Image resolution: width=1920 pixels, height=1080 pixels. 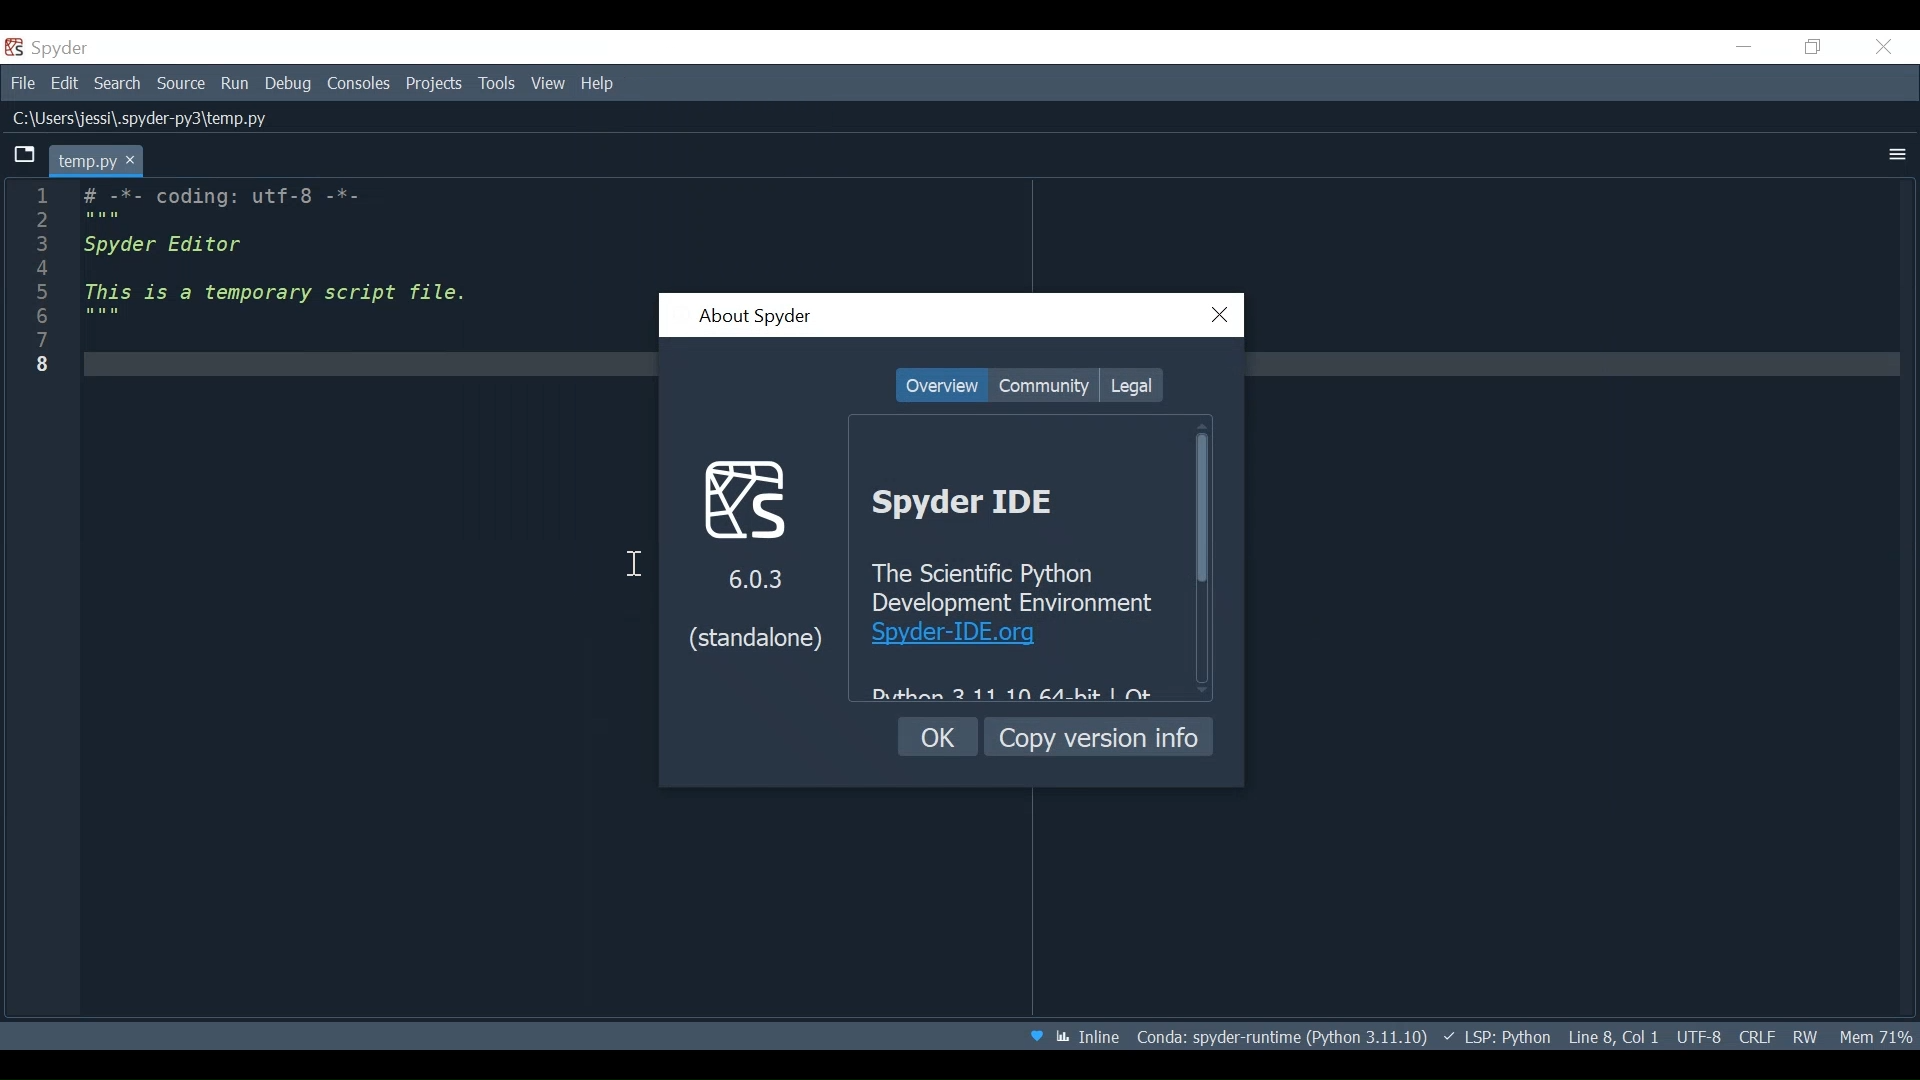 What do you see at coordinates (937, 737) in the screenshot?
I see `OK` at bounding box center [937, 737].